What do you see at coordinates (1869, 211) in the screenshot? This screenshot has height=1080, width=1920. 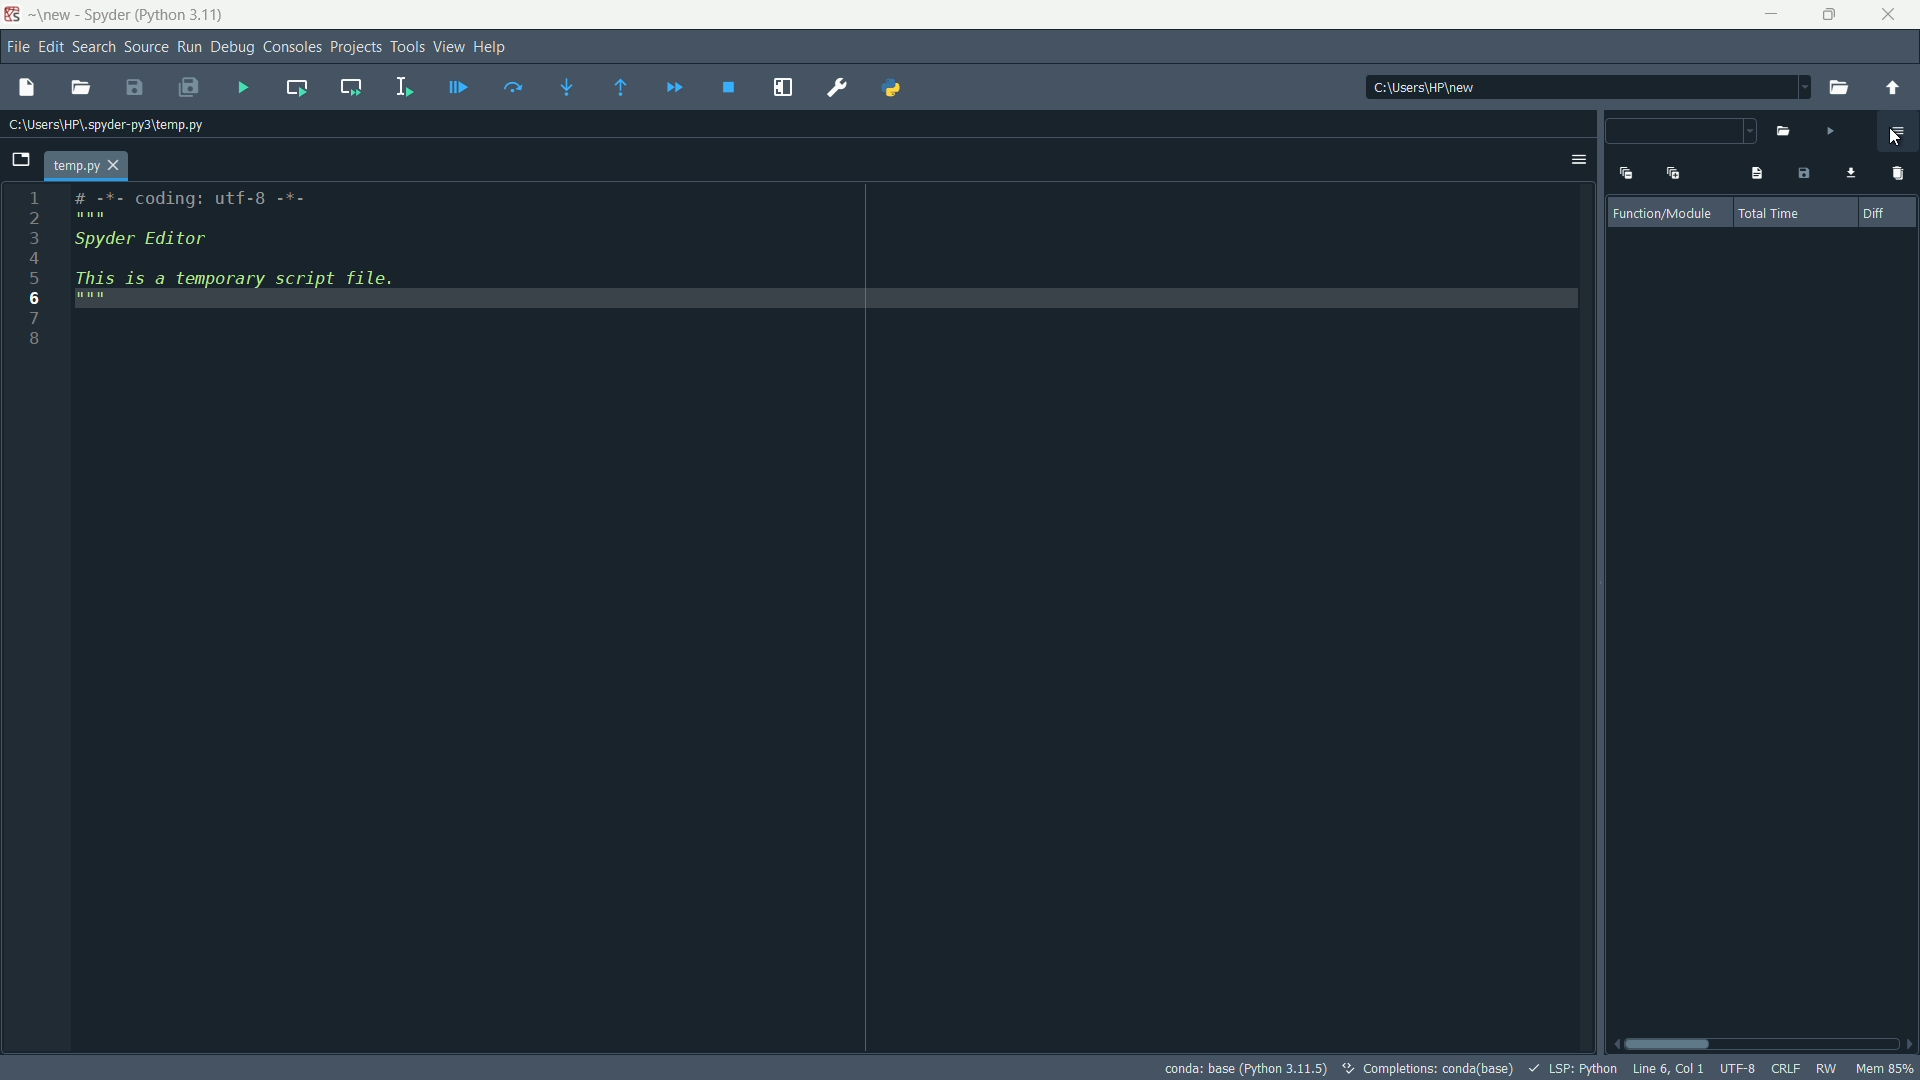 I see `diff` at bounding box center [1869, 211].